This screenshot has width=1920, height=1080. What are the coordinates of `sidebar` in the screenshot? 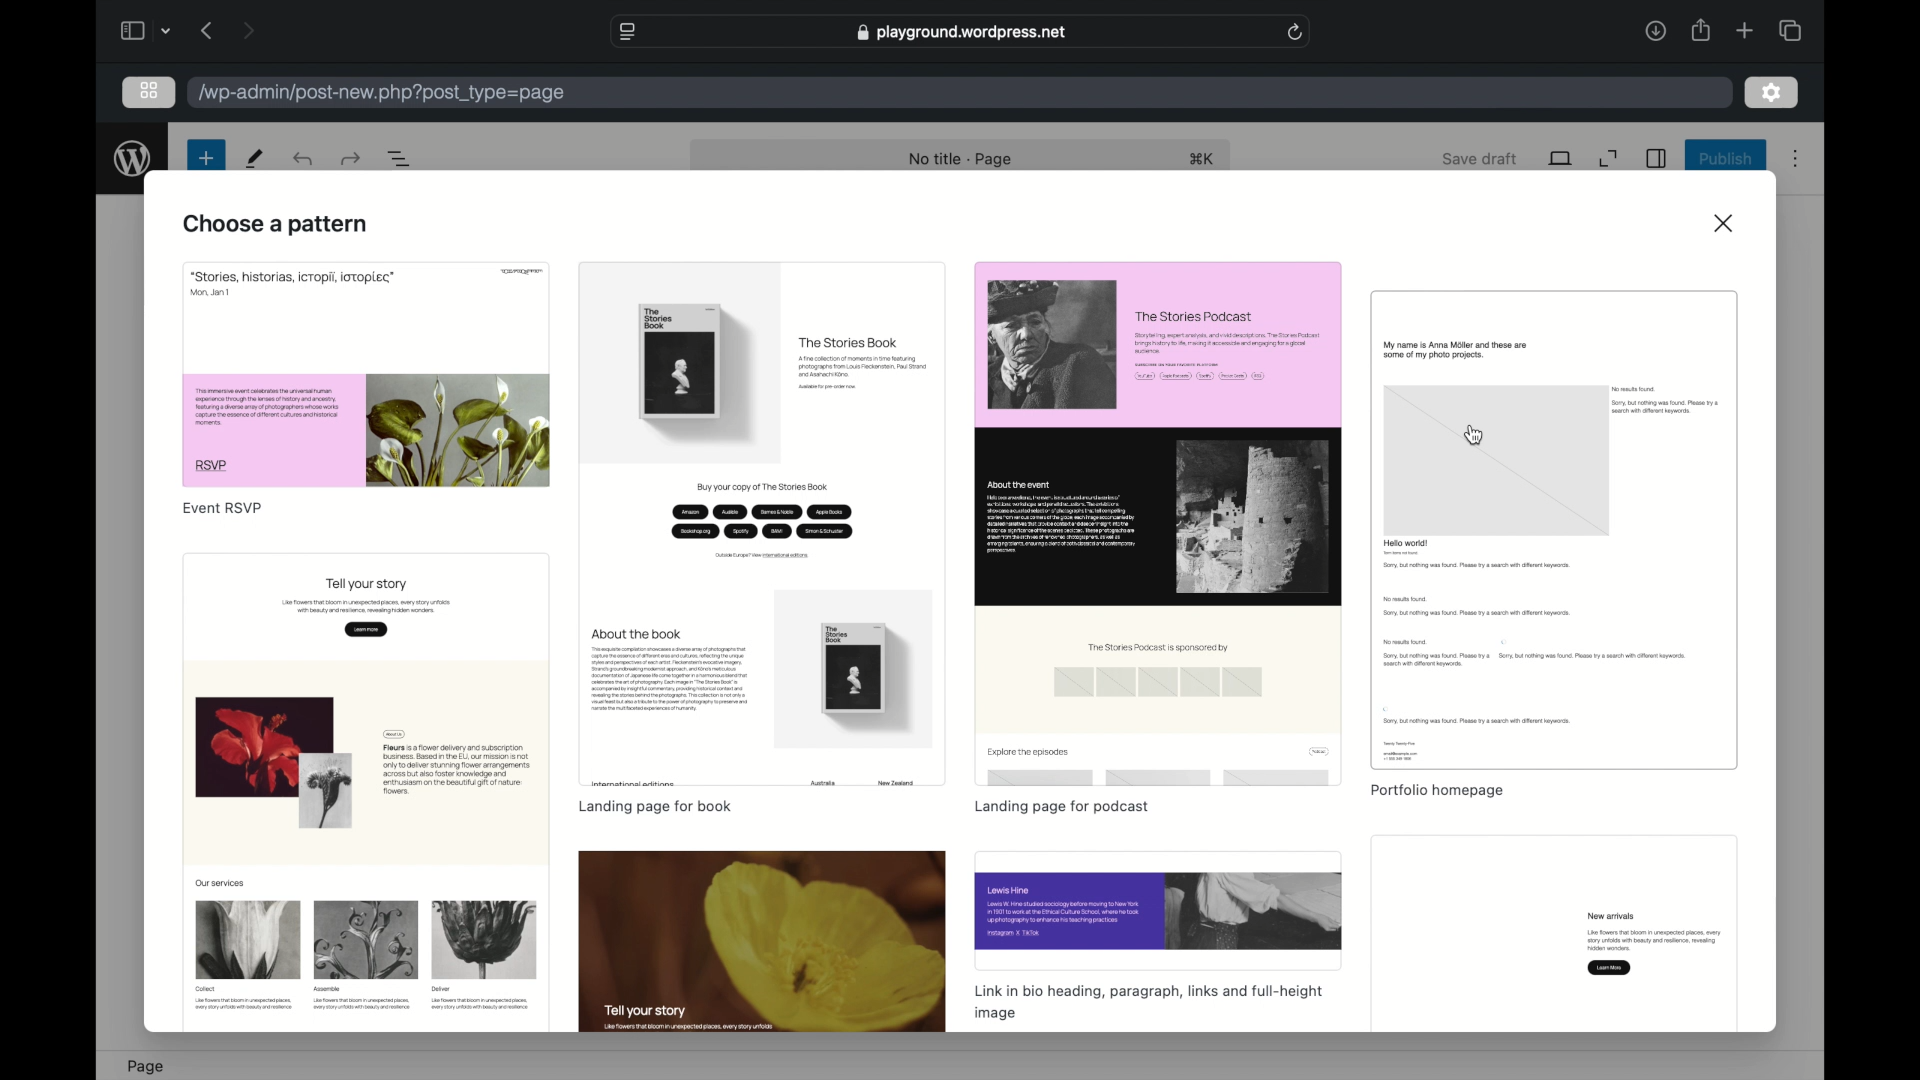 It's located at (1657, 159).